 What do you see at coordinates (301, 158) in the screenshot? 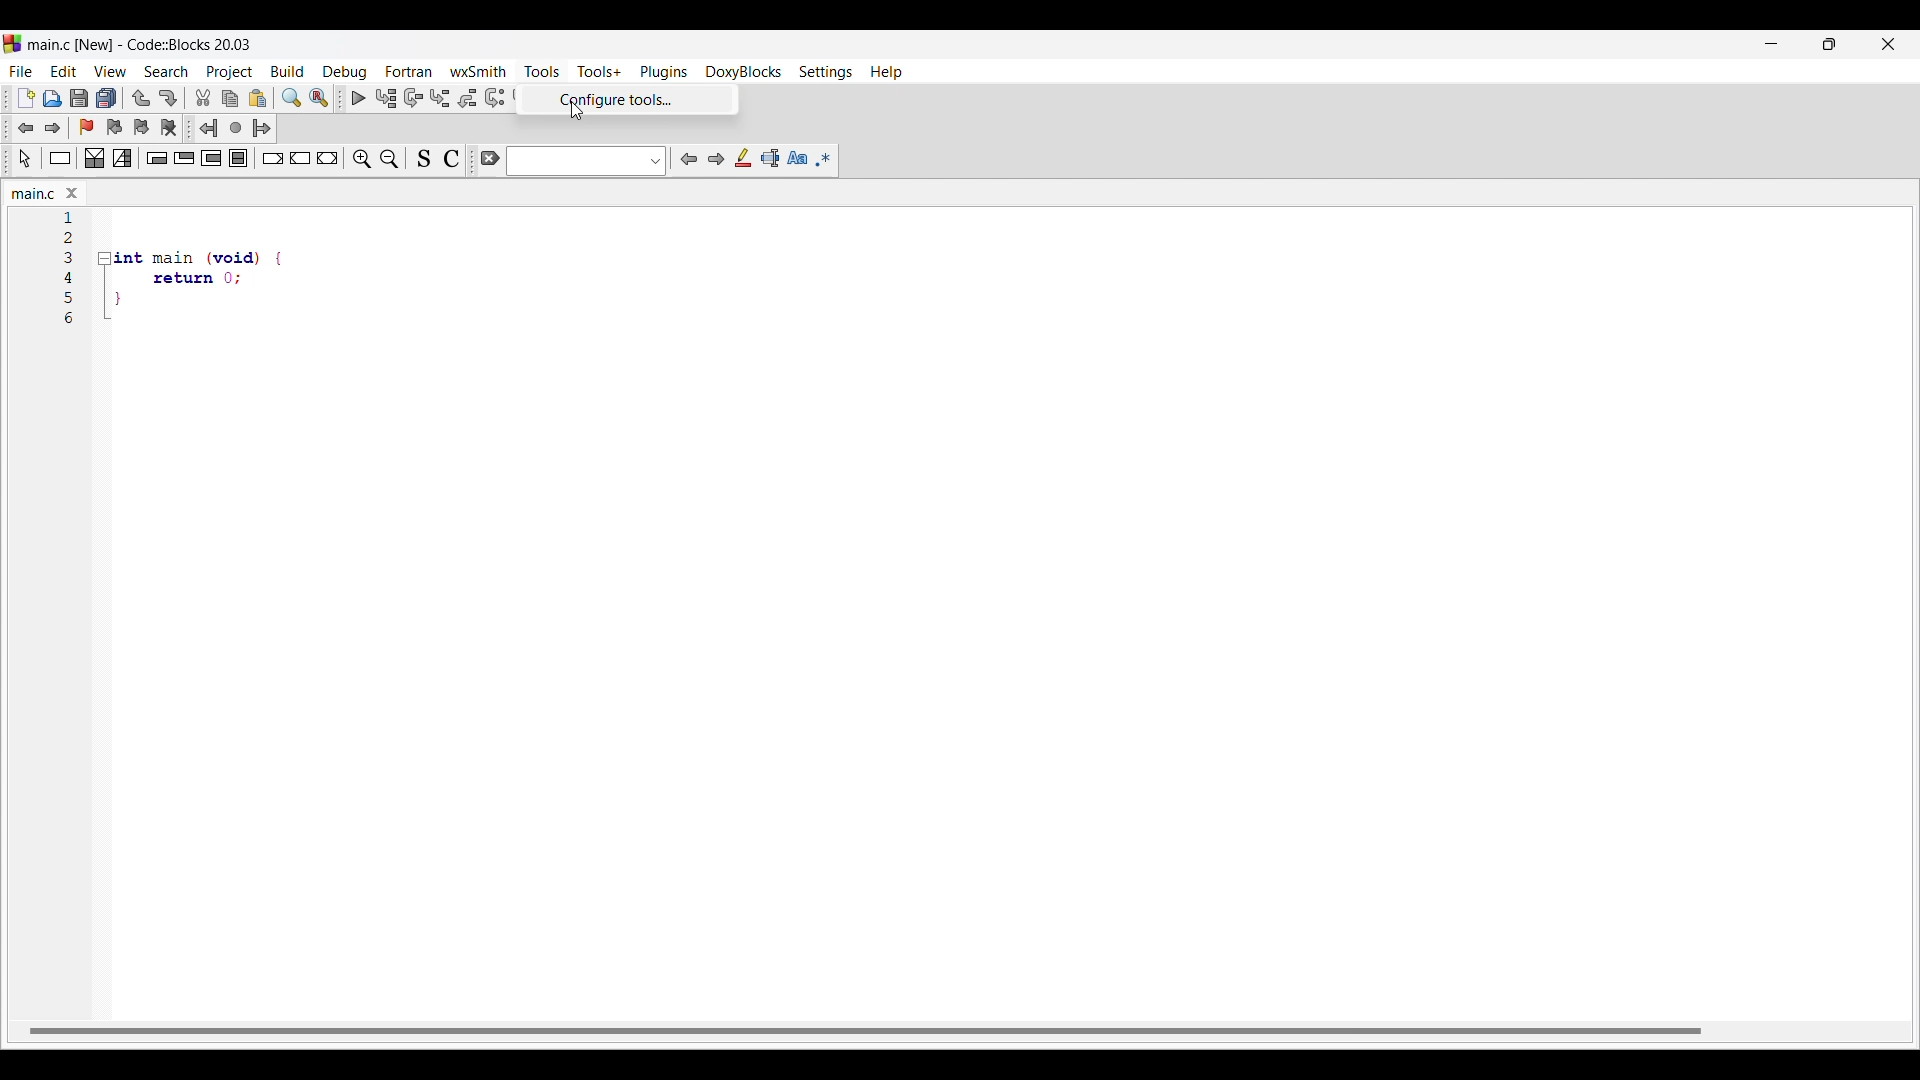
I see `Continue instruction` at bounding box center [301, 158].